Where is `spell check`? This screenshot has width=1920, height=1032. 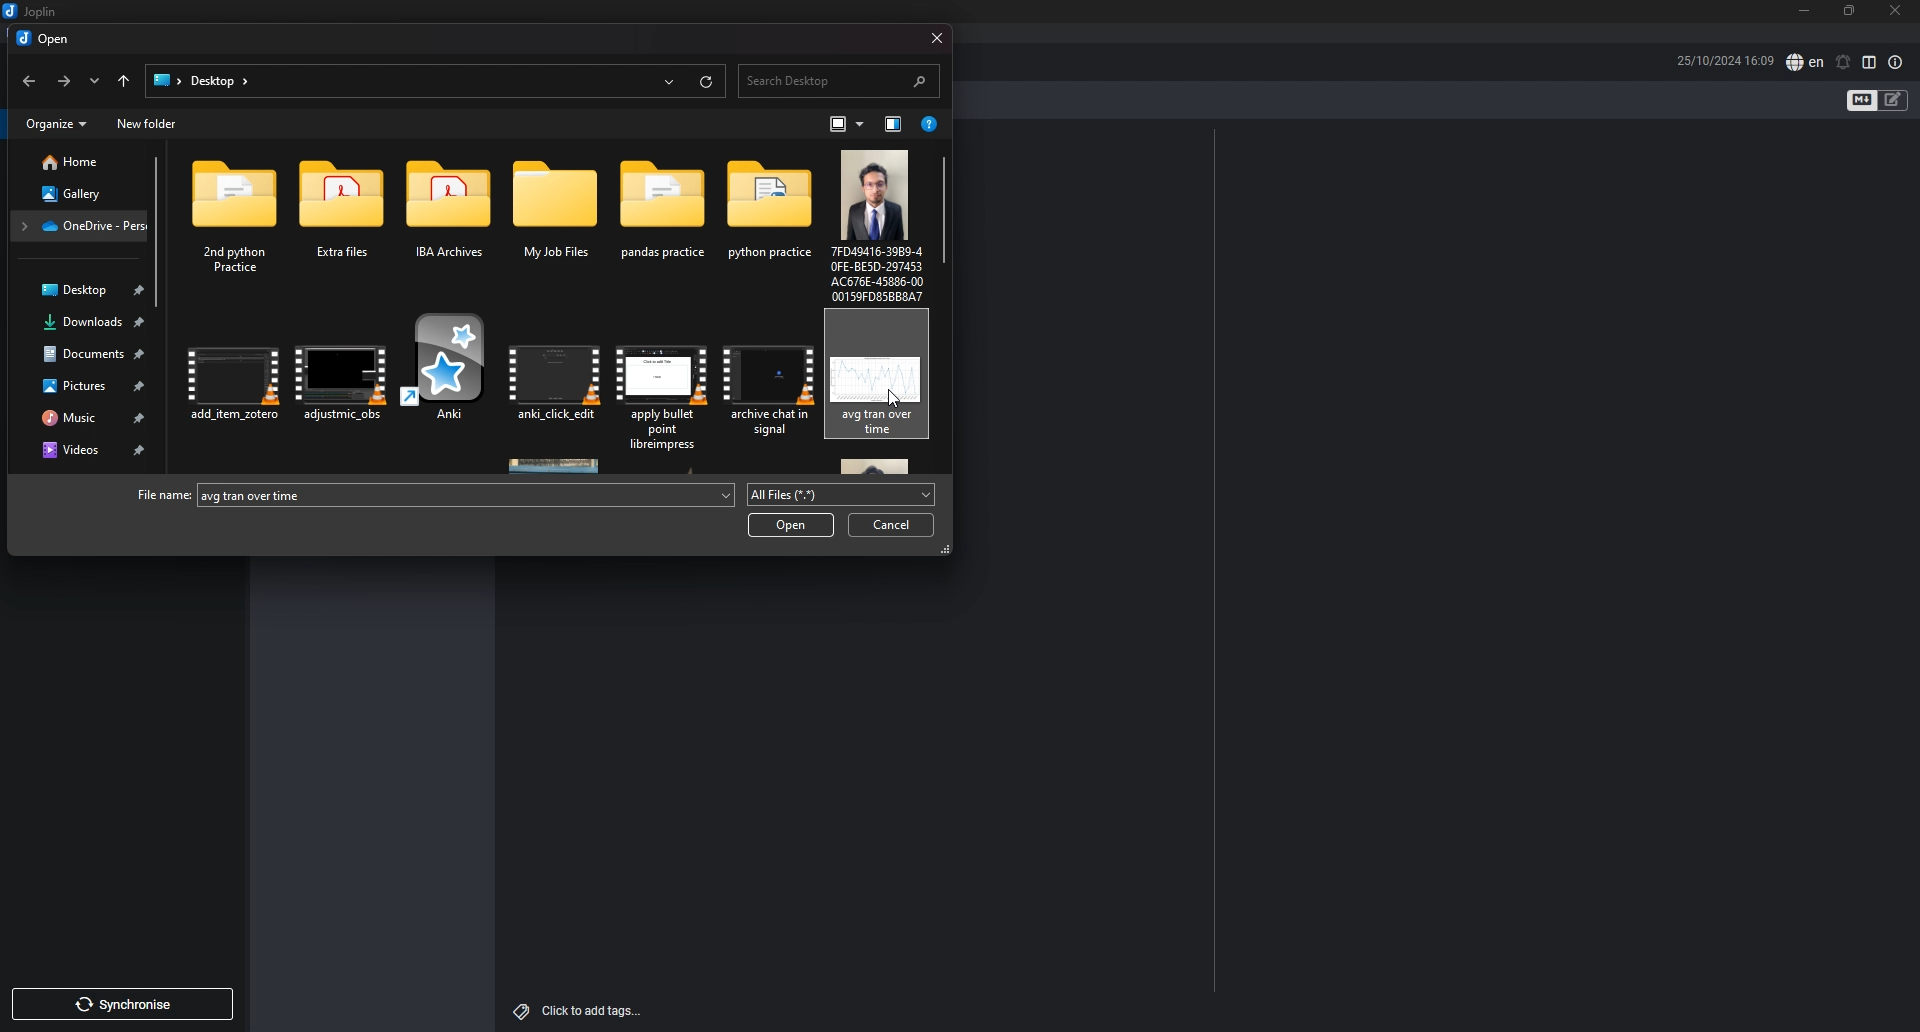
spell check is located at coordinates (1806, 62).